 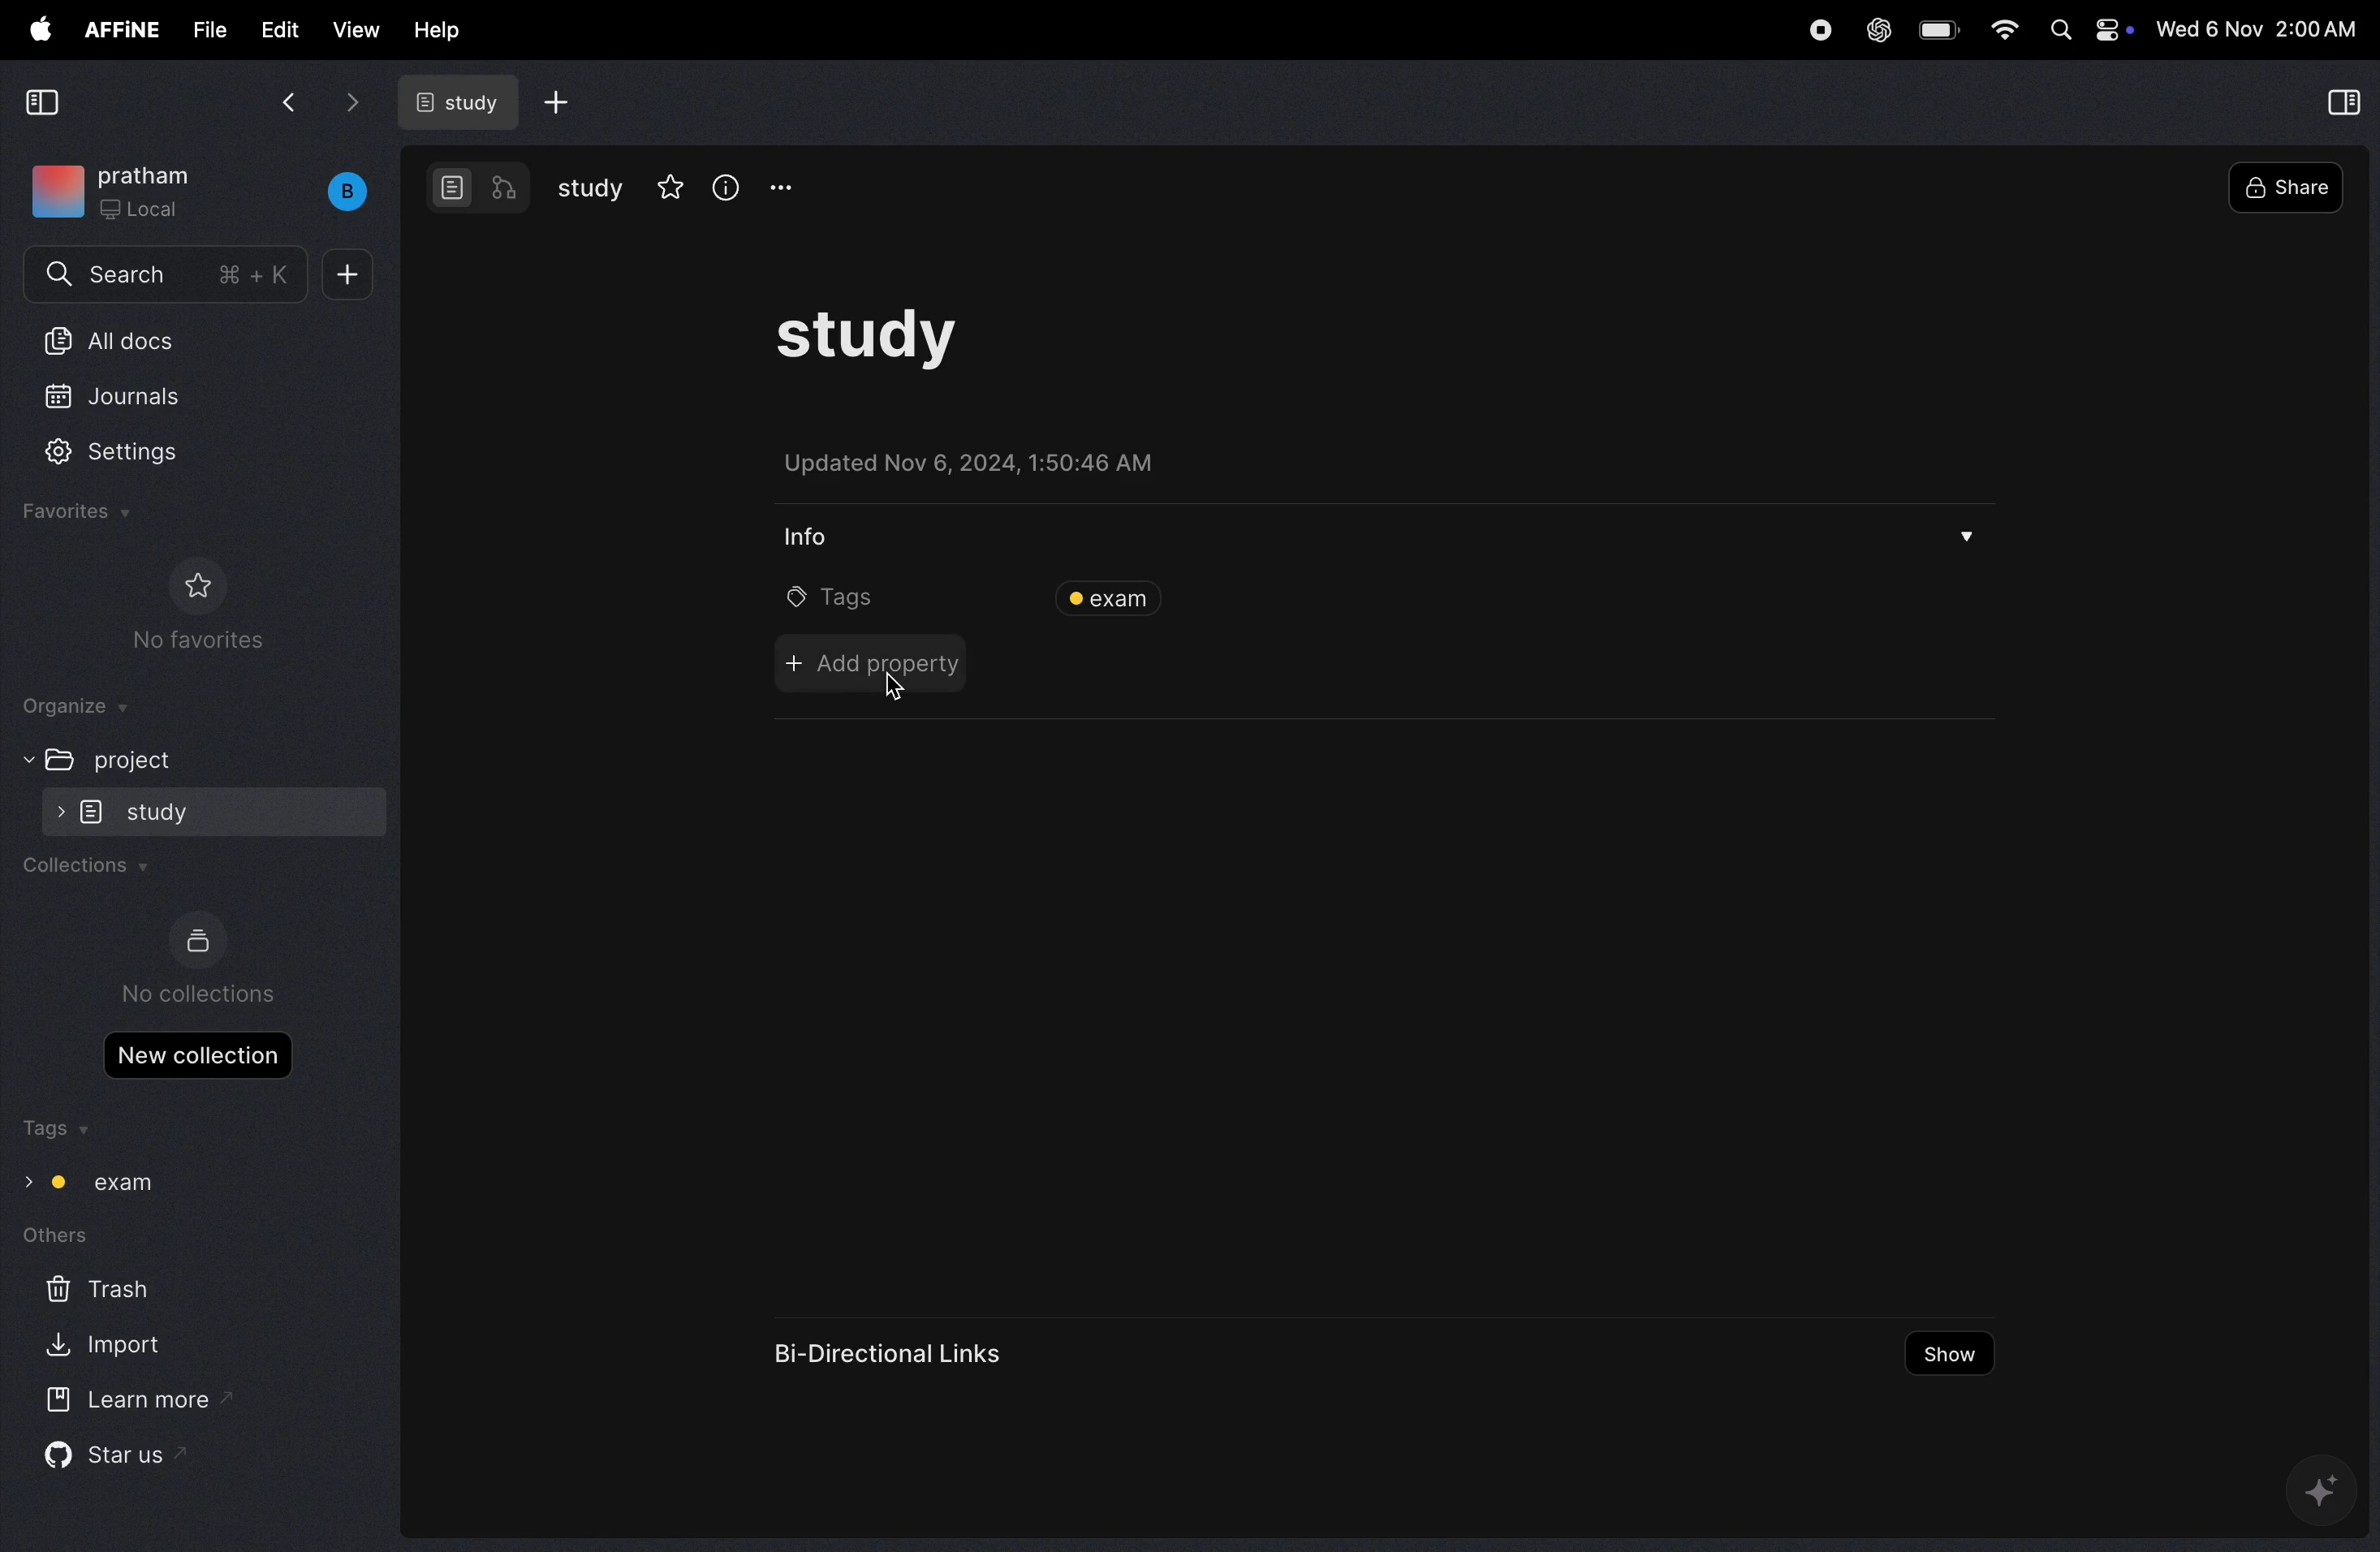 I want to click on buench, so click(x=347, y=191).